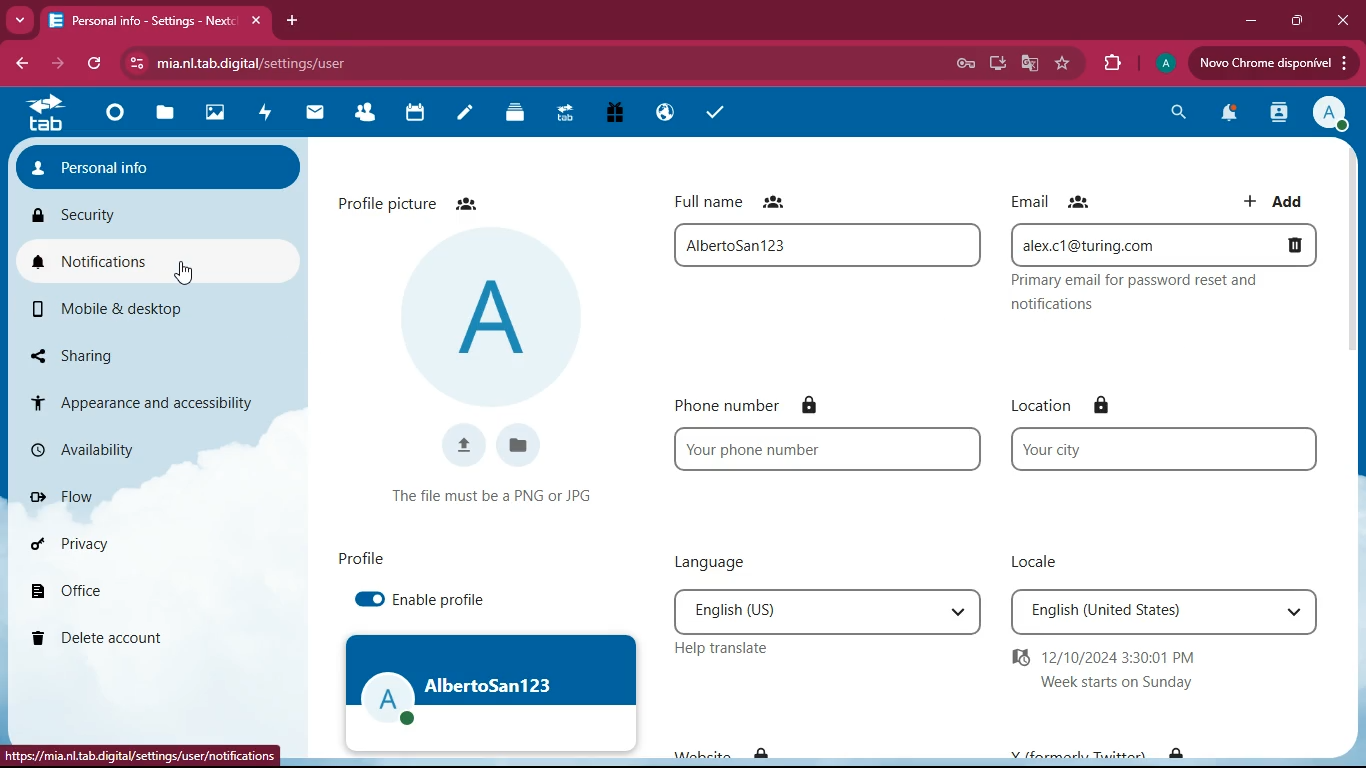 The image size is (1366, 768). I want to click on public, so click(666, 114).